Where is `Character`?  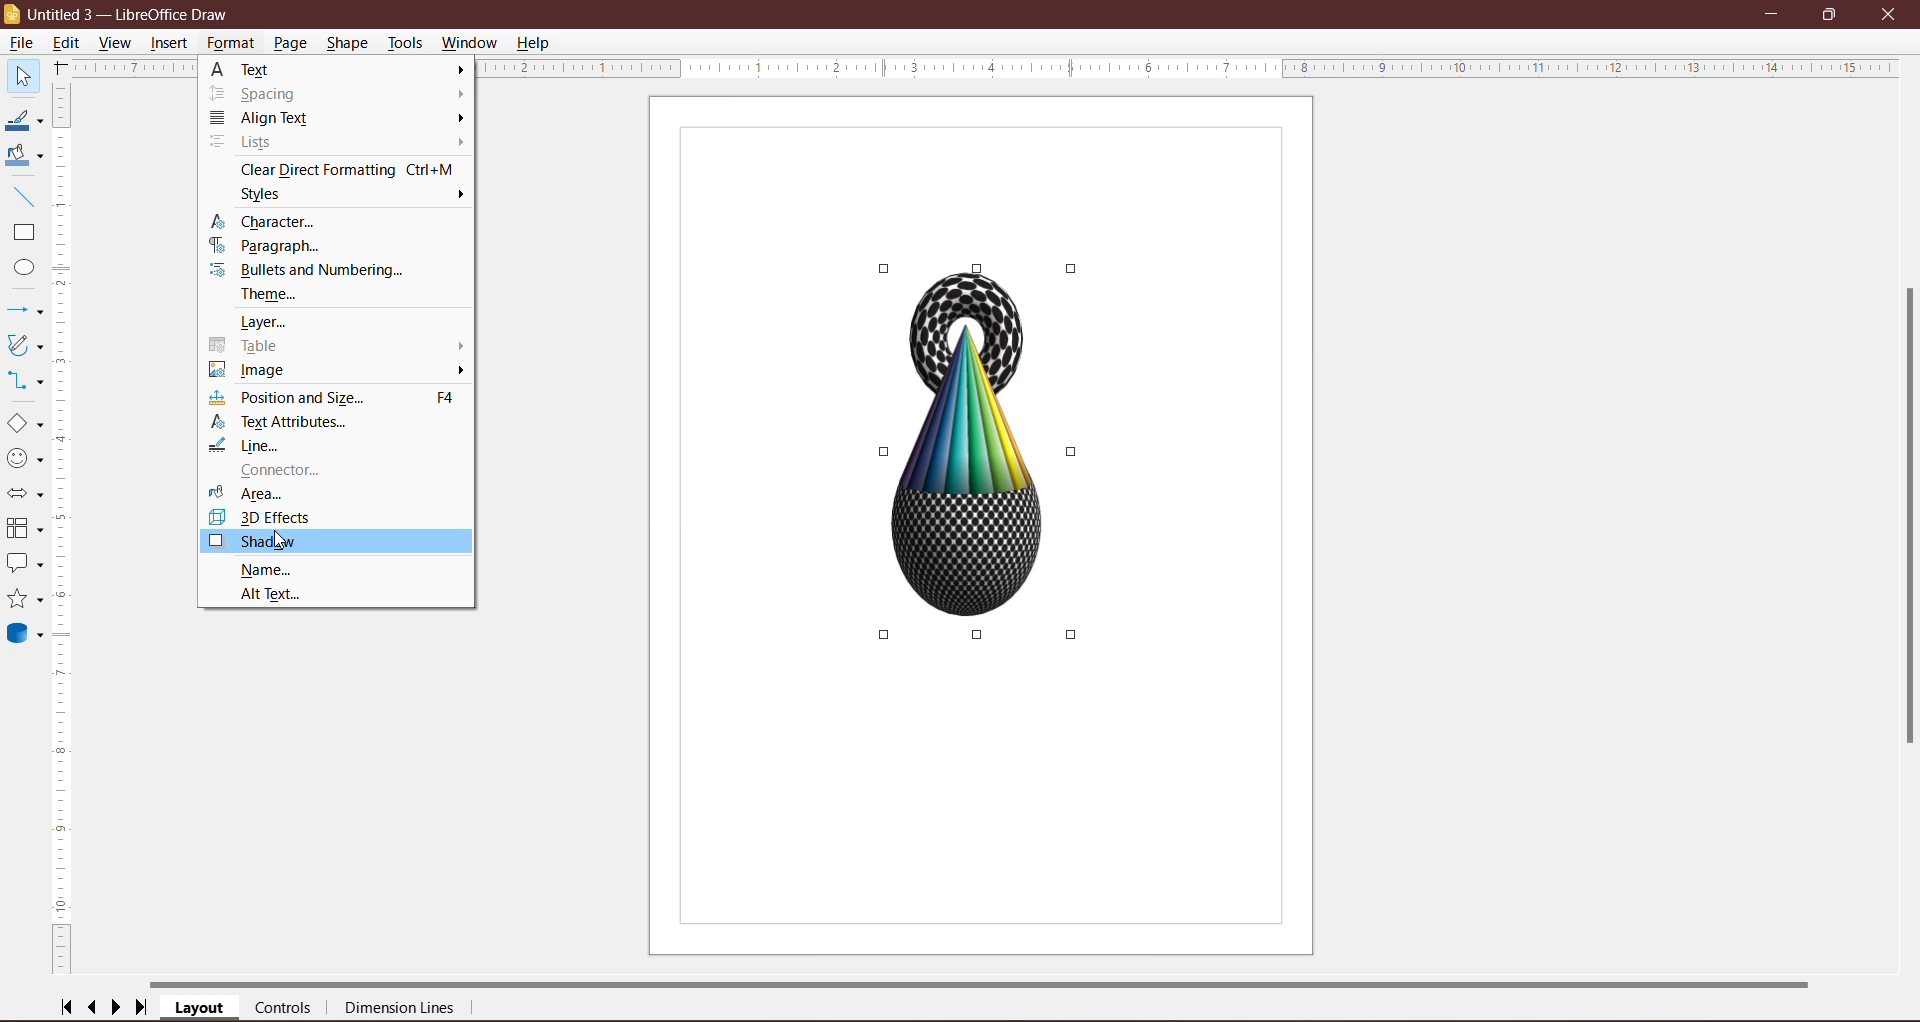
Character is located at coordinates (274, 222).